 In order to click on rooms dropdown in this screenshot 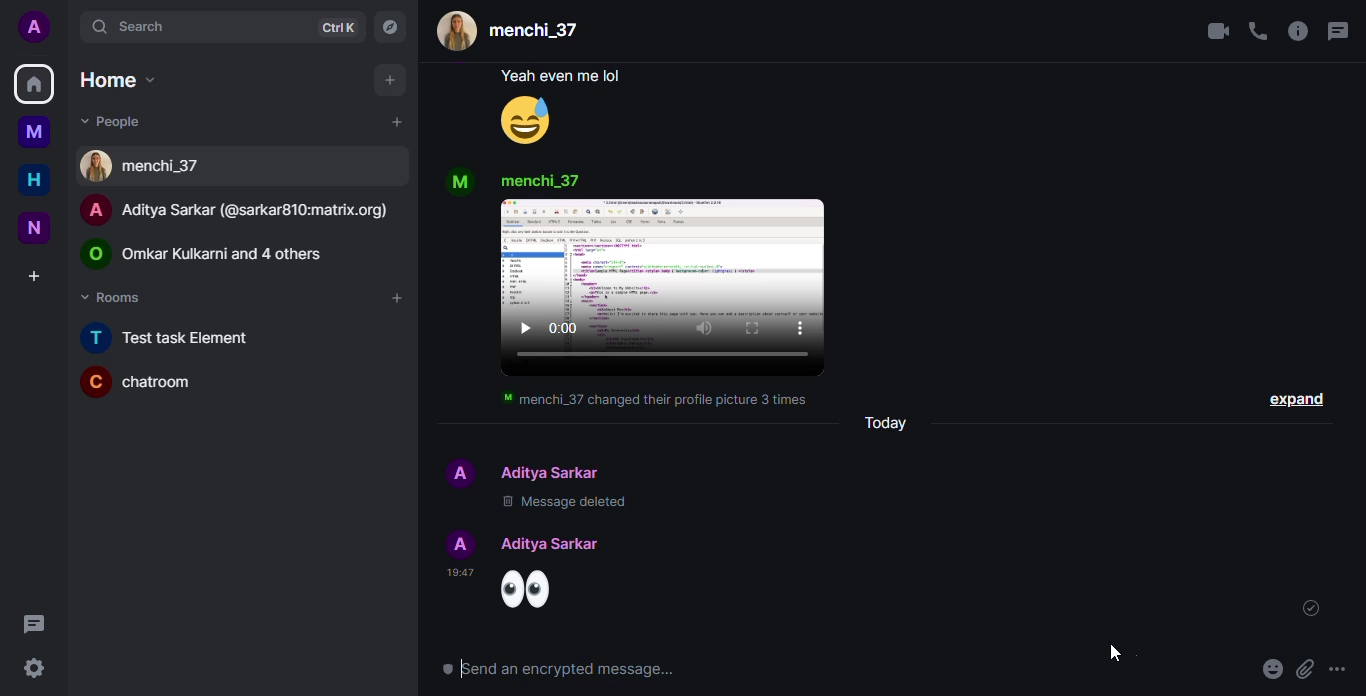, I will do `click(115, 297)`.